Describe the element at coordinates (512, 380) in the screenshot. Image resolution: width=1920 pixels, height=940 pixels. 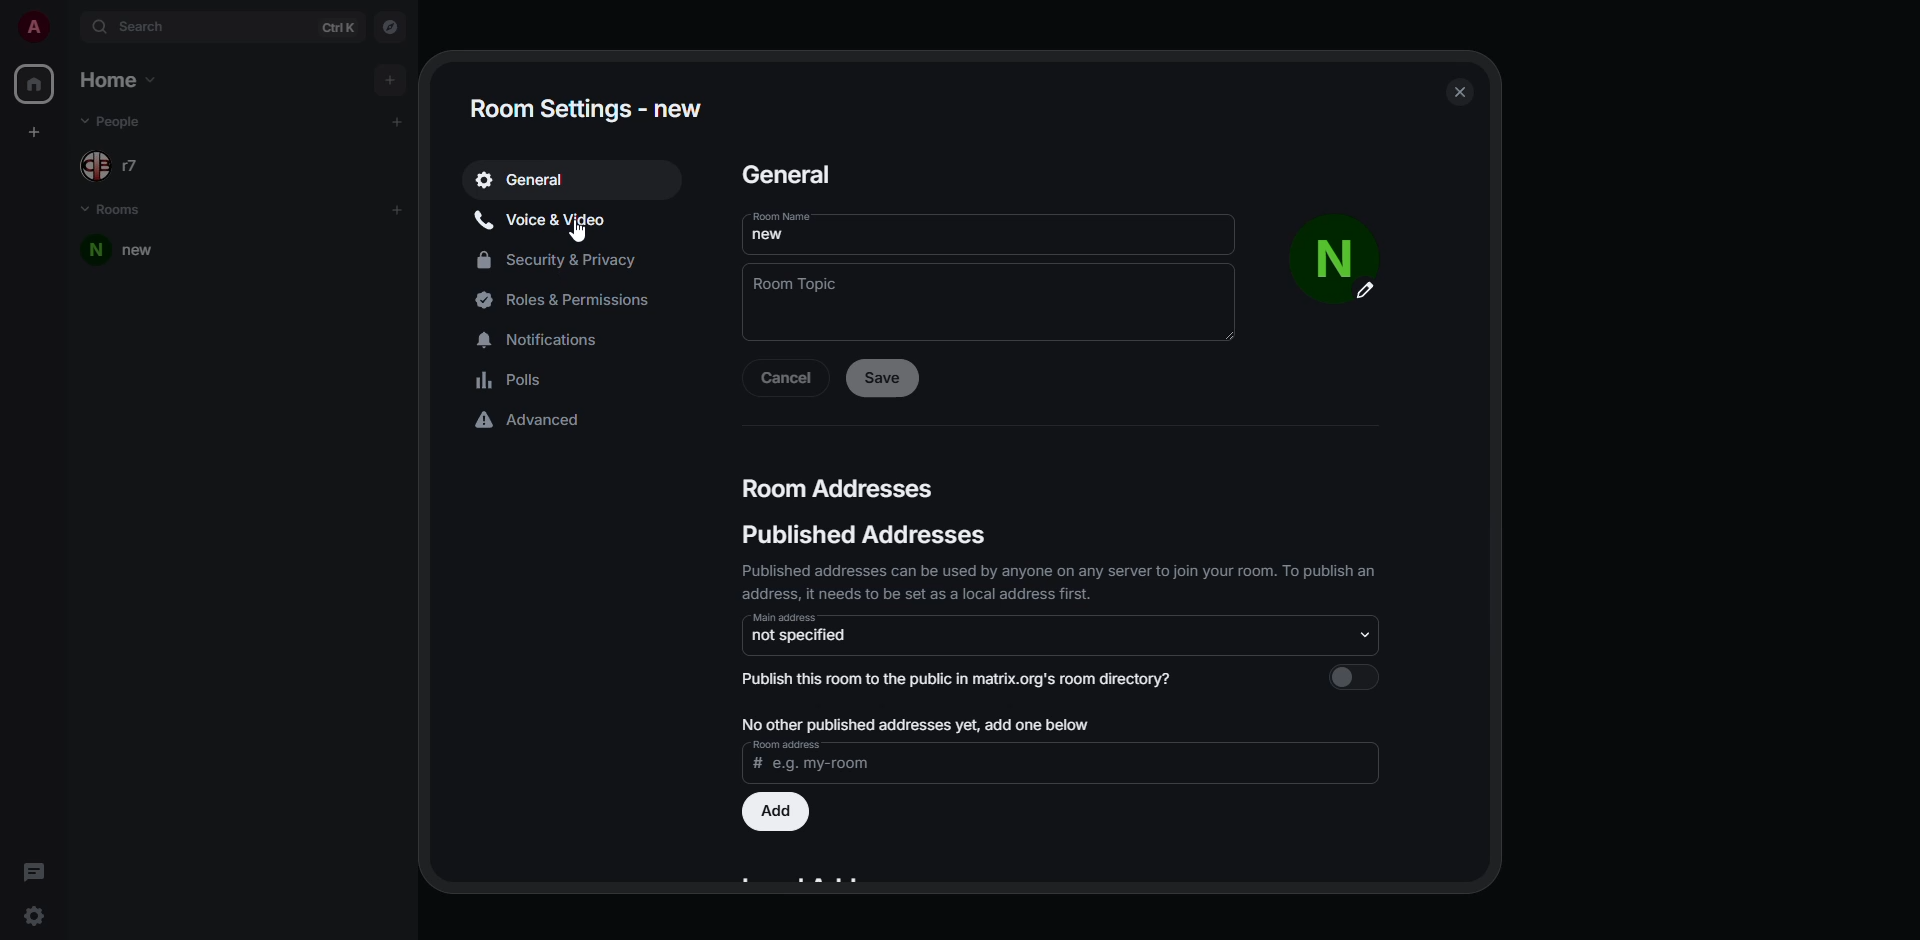
I see `polls` at that location.